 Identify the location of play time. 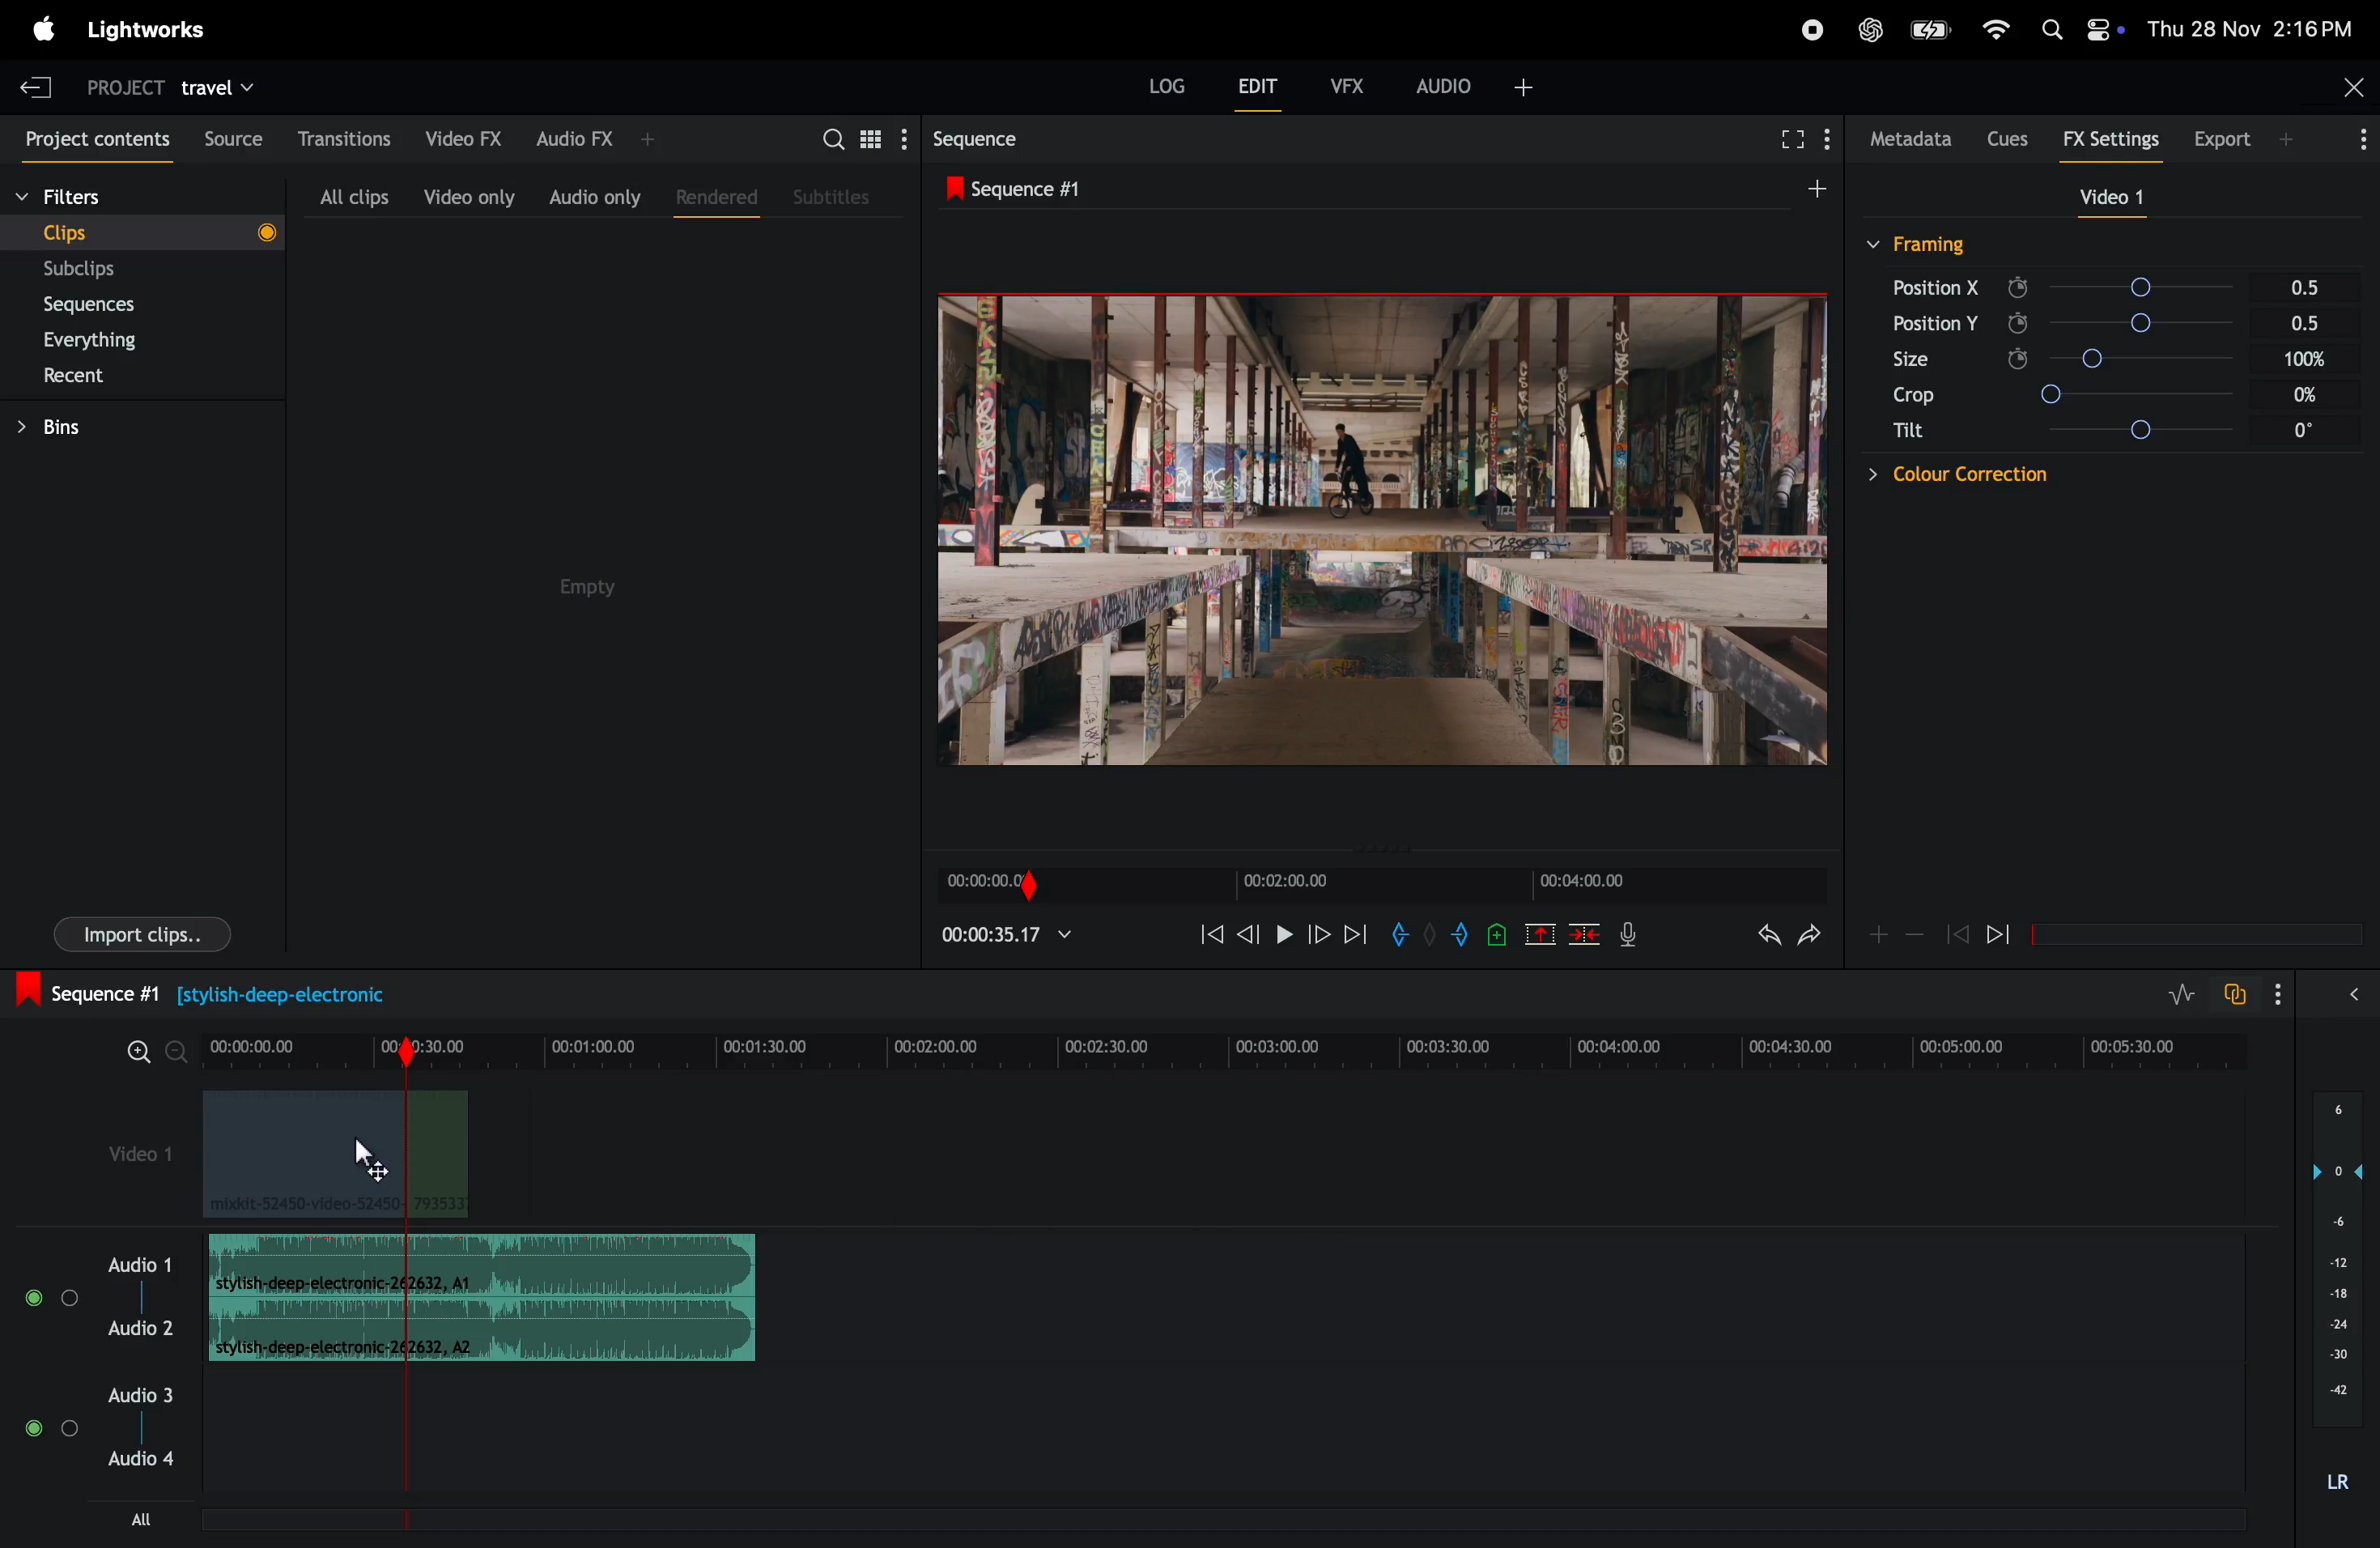
(1008, 934).